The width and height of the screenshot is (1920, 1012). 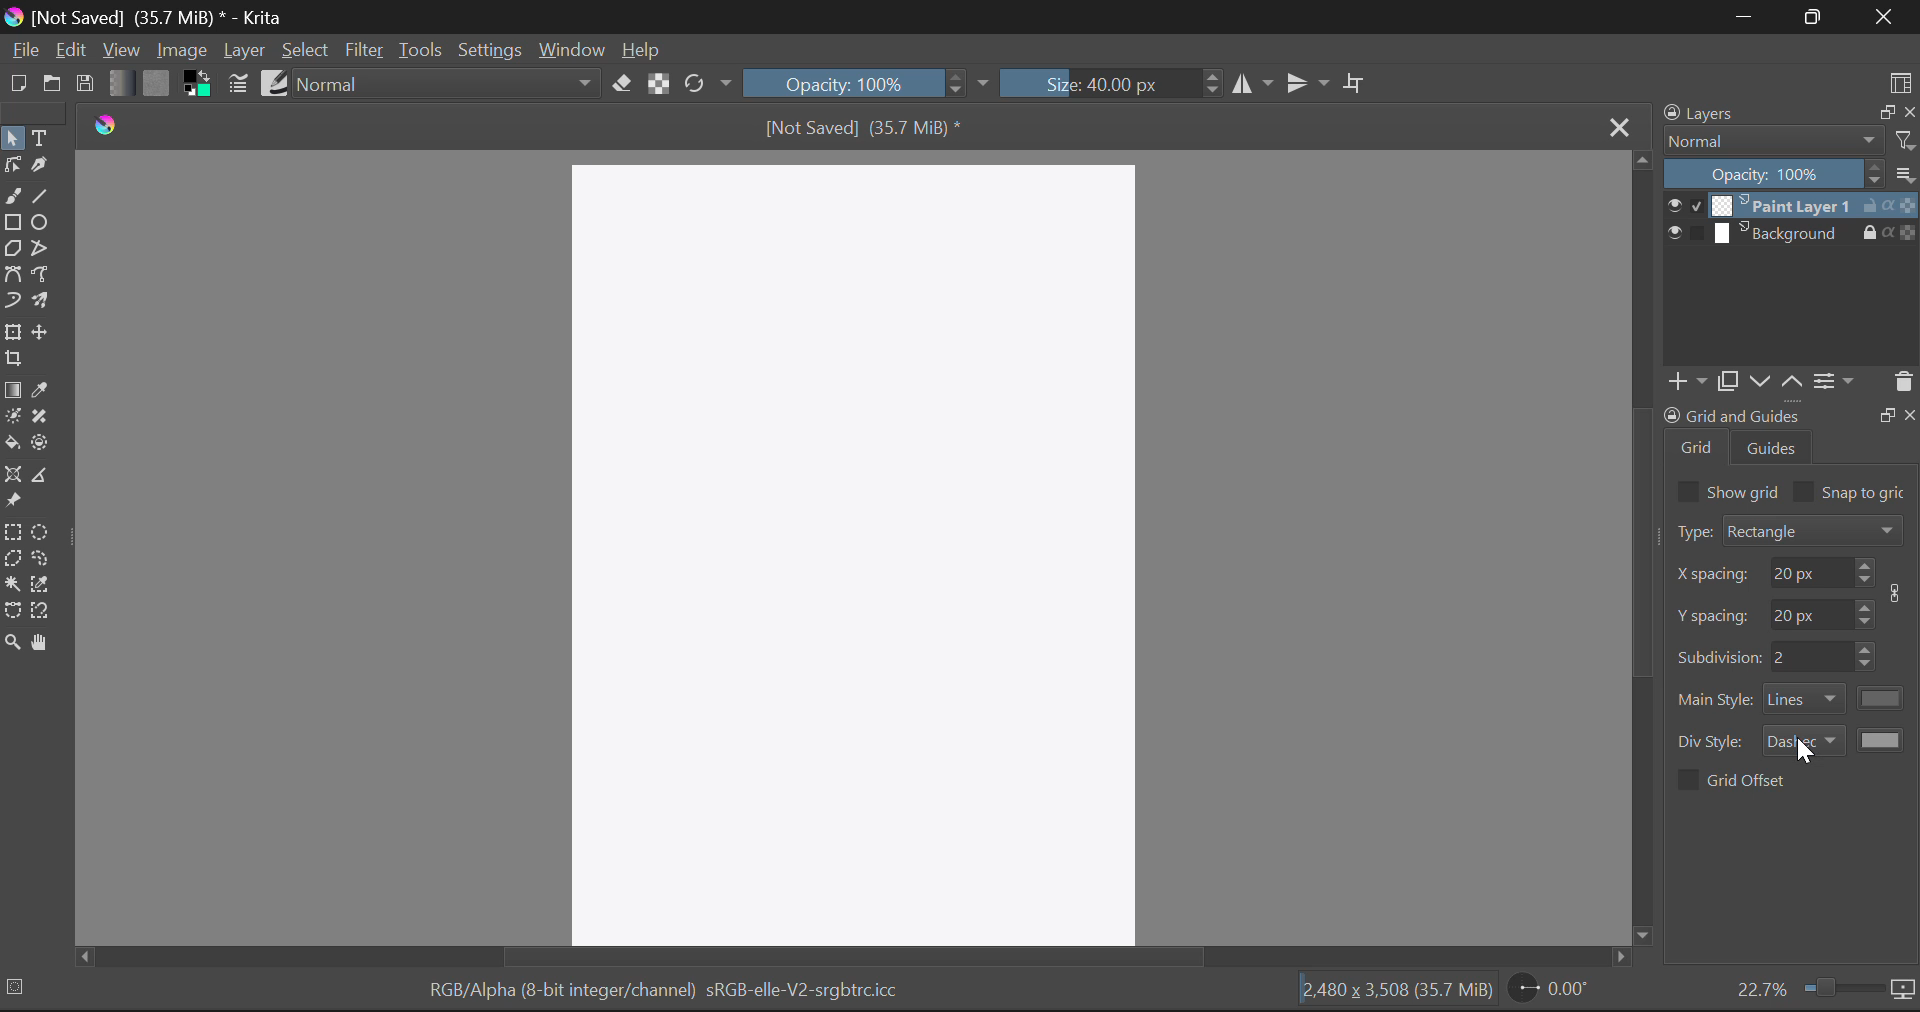 What do you see at coordinates (1692, 531) in the screenshot?
I see `type` at bounding box center [1692, 531].